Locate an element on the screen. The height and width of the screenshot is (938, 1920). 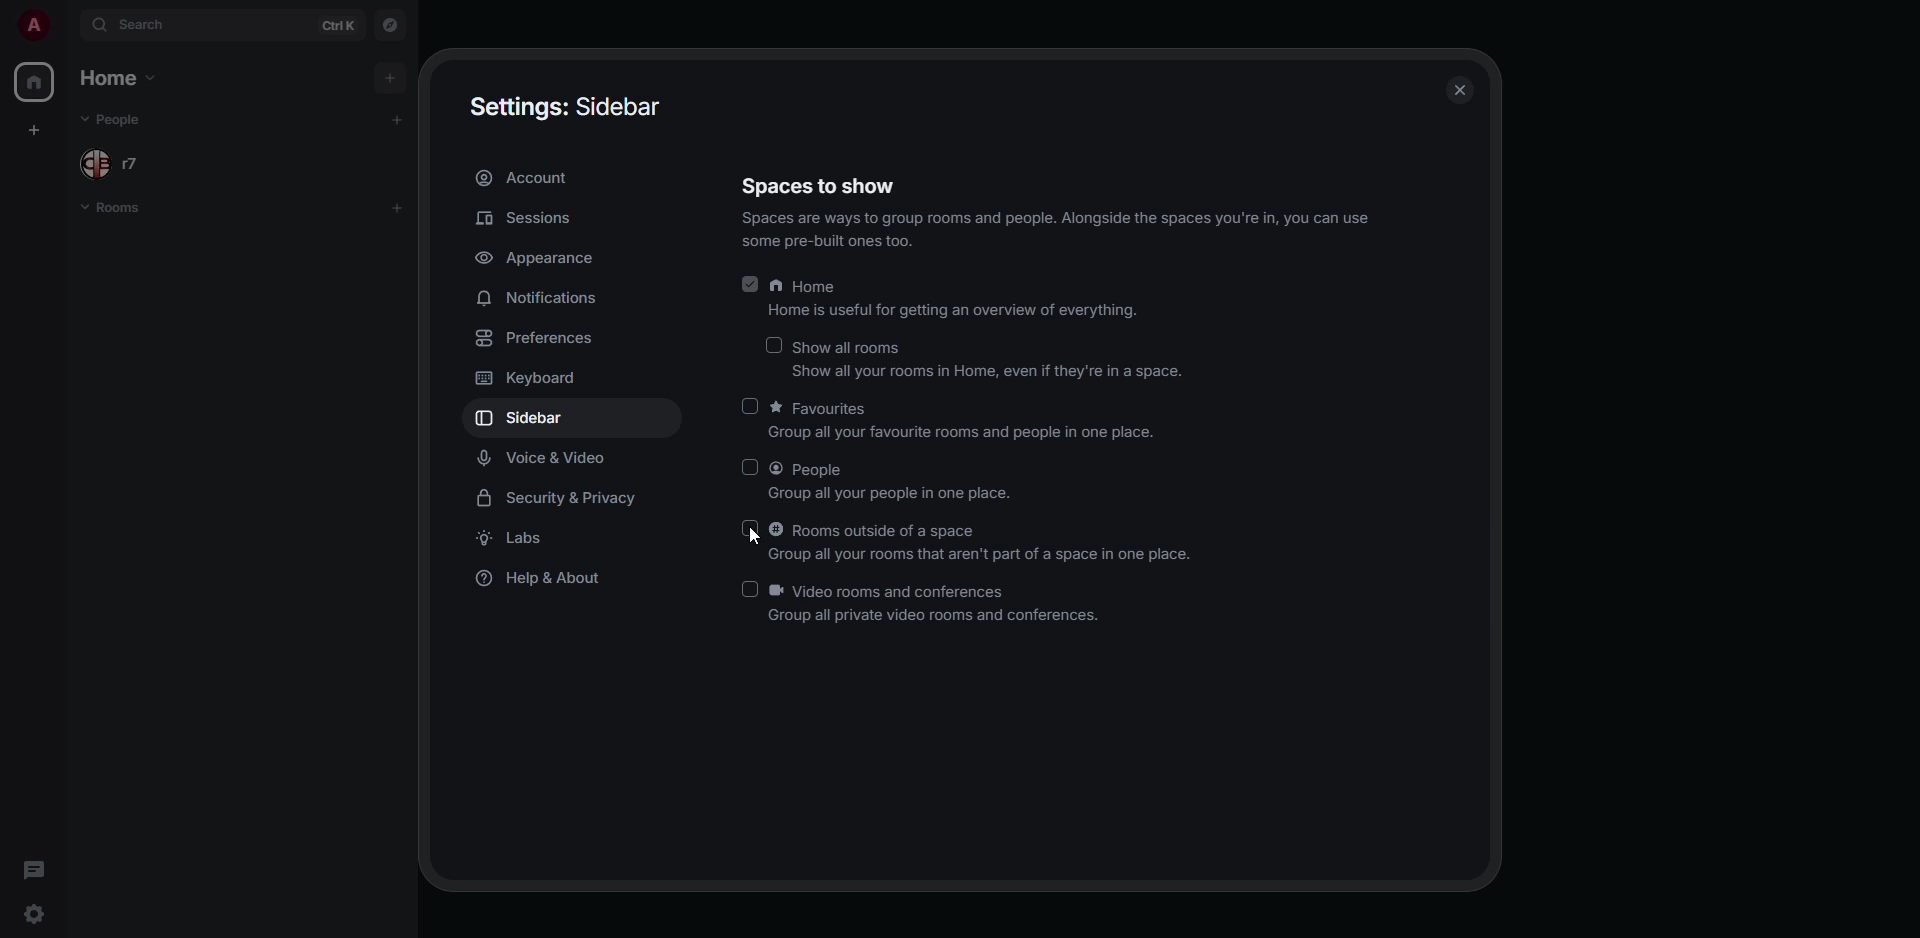
navigator is located at coordinates (393, 25).